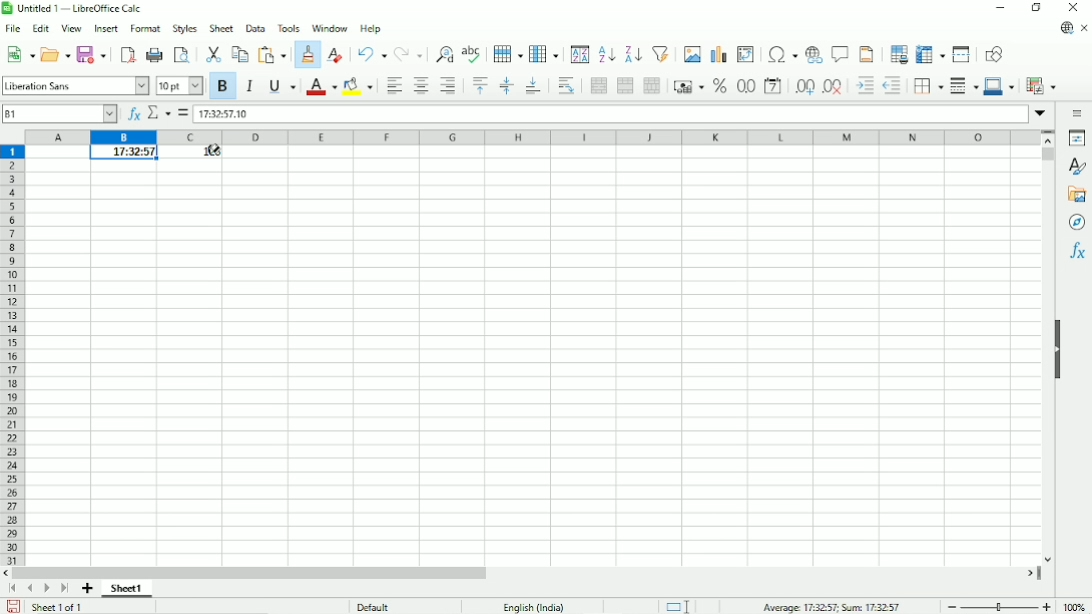 This screenshot has width=1092, height=614. Describe the element at coordinates (155, 54) in the screenshot. I see `Print` at that location.